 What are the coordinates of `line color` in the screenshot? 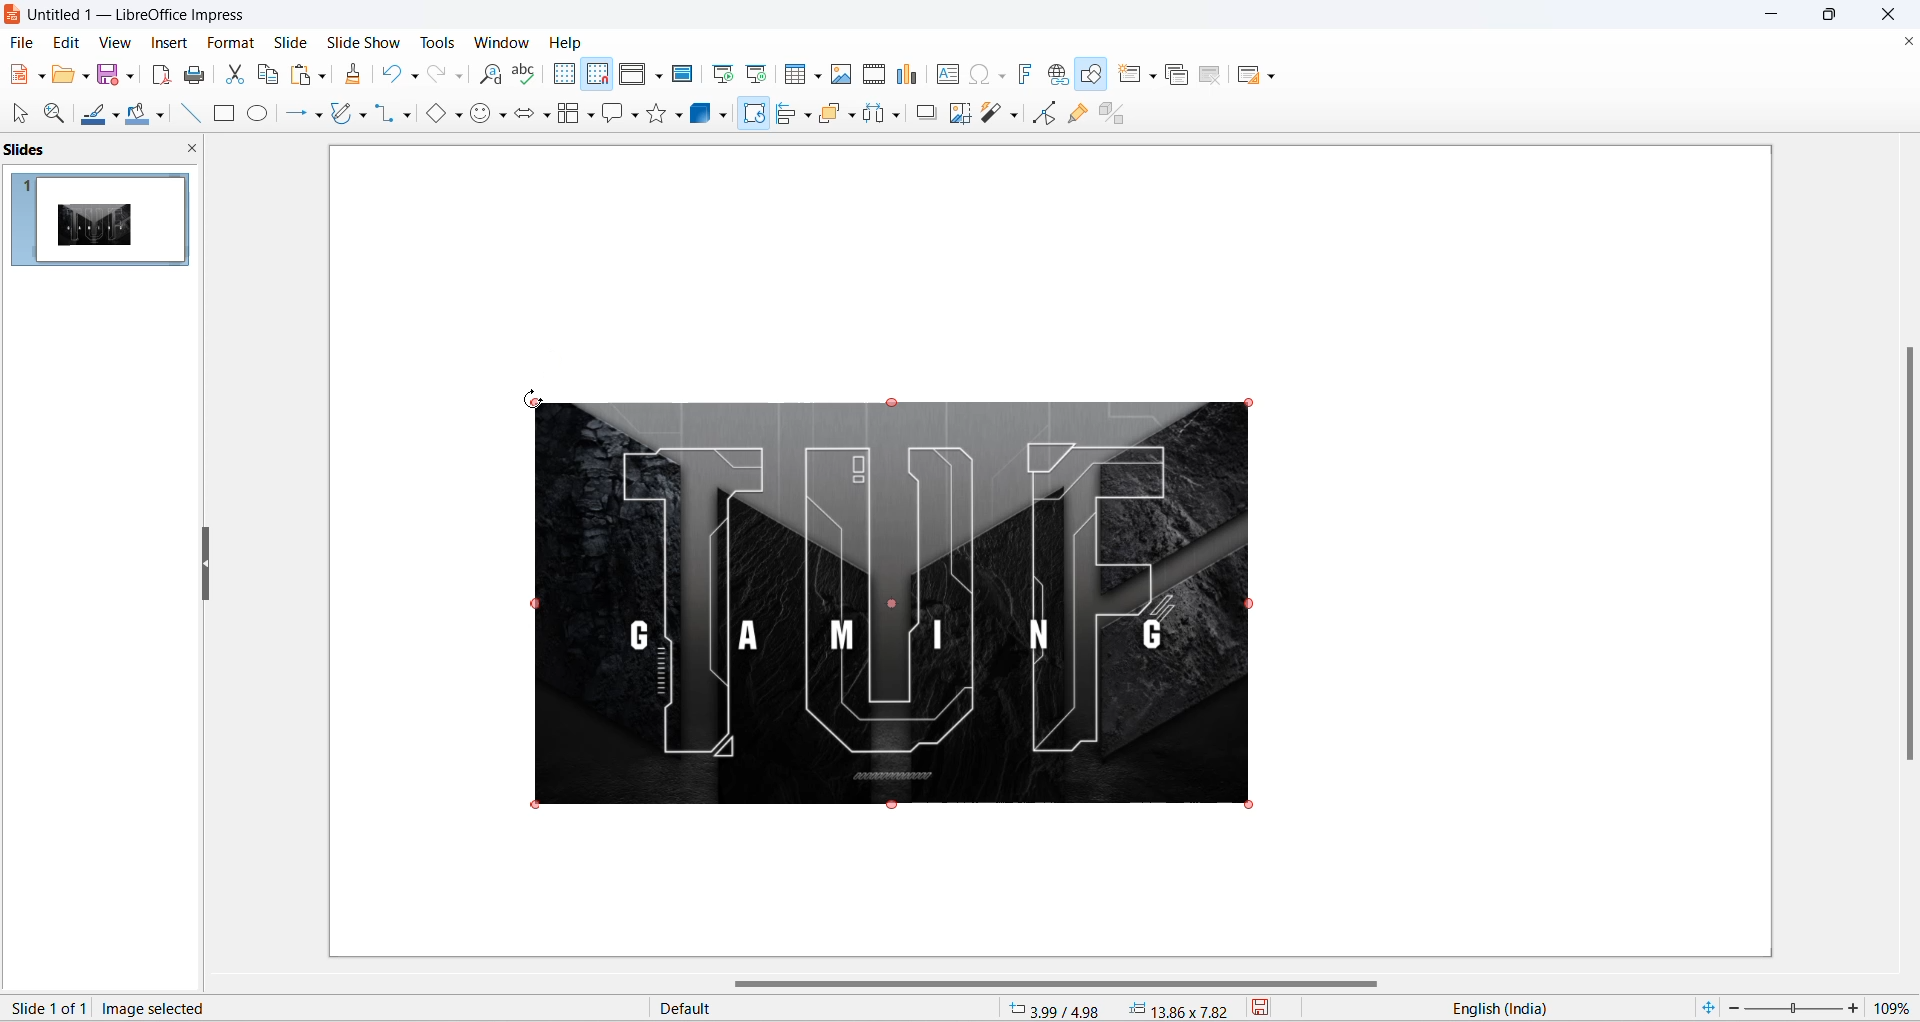 It's located at (93, 116).